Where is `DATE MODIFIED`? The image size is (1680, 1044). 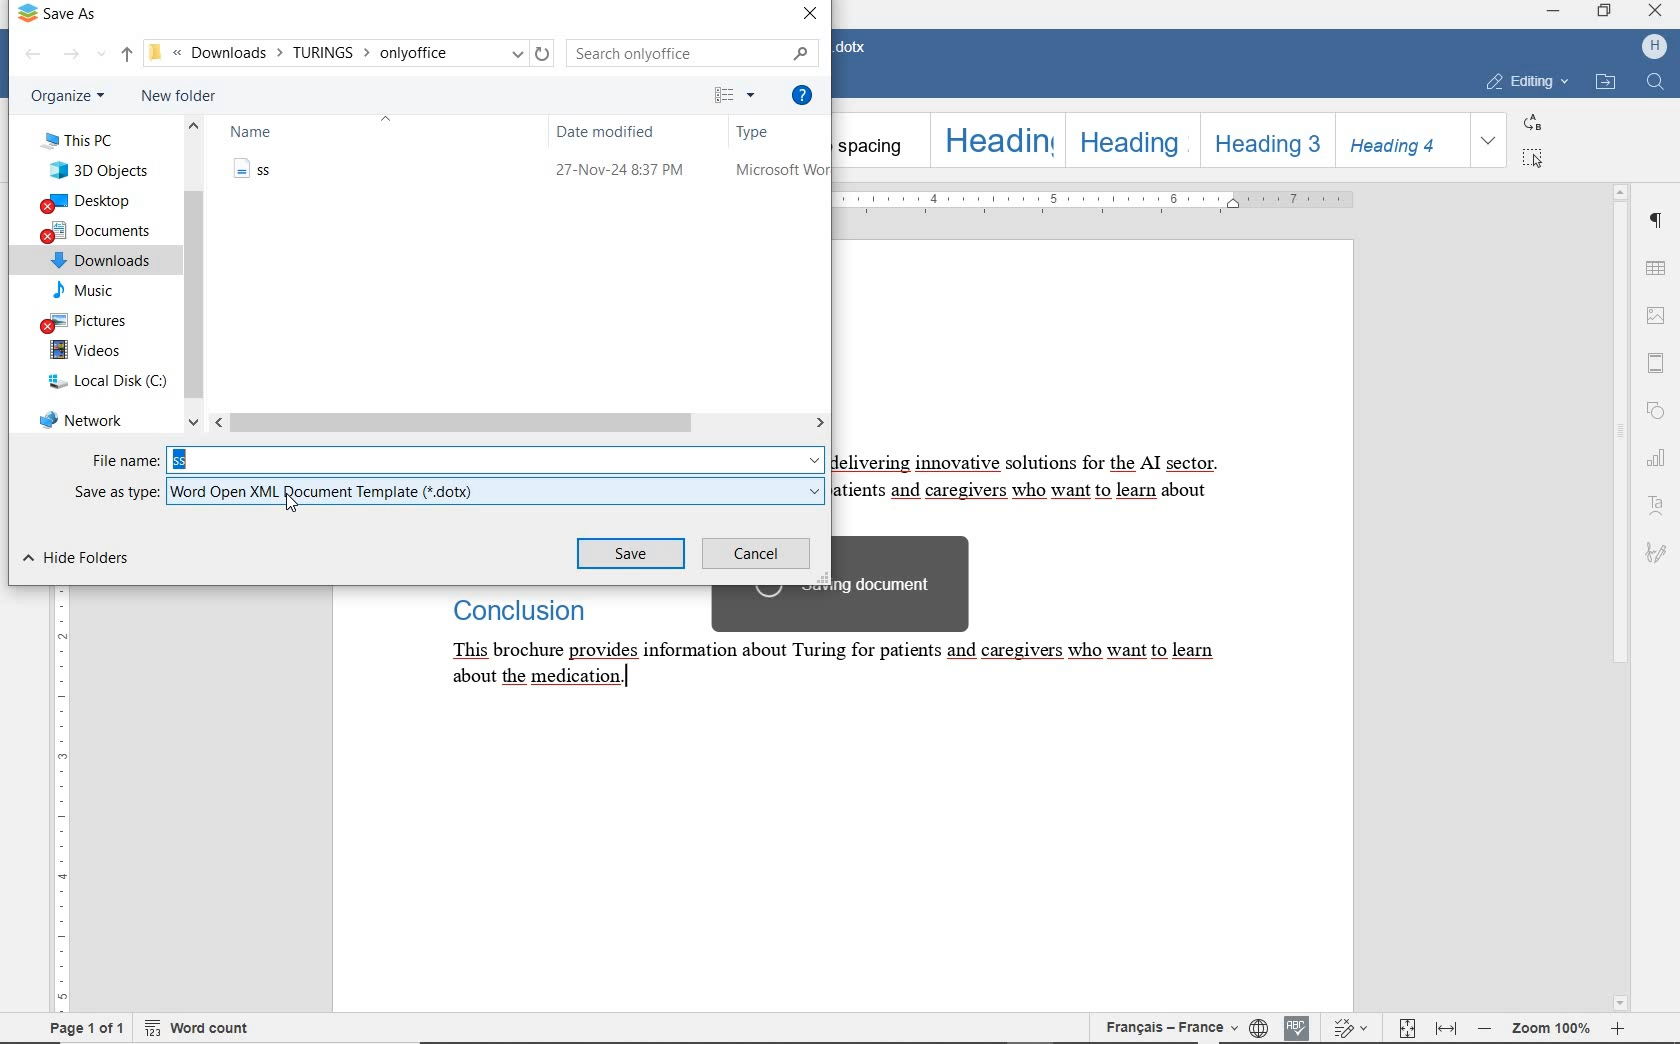 DATE MODIFIED is located at coordinates (619, 133).